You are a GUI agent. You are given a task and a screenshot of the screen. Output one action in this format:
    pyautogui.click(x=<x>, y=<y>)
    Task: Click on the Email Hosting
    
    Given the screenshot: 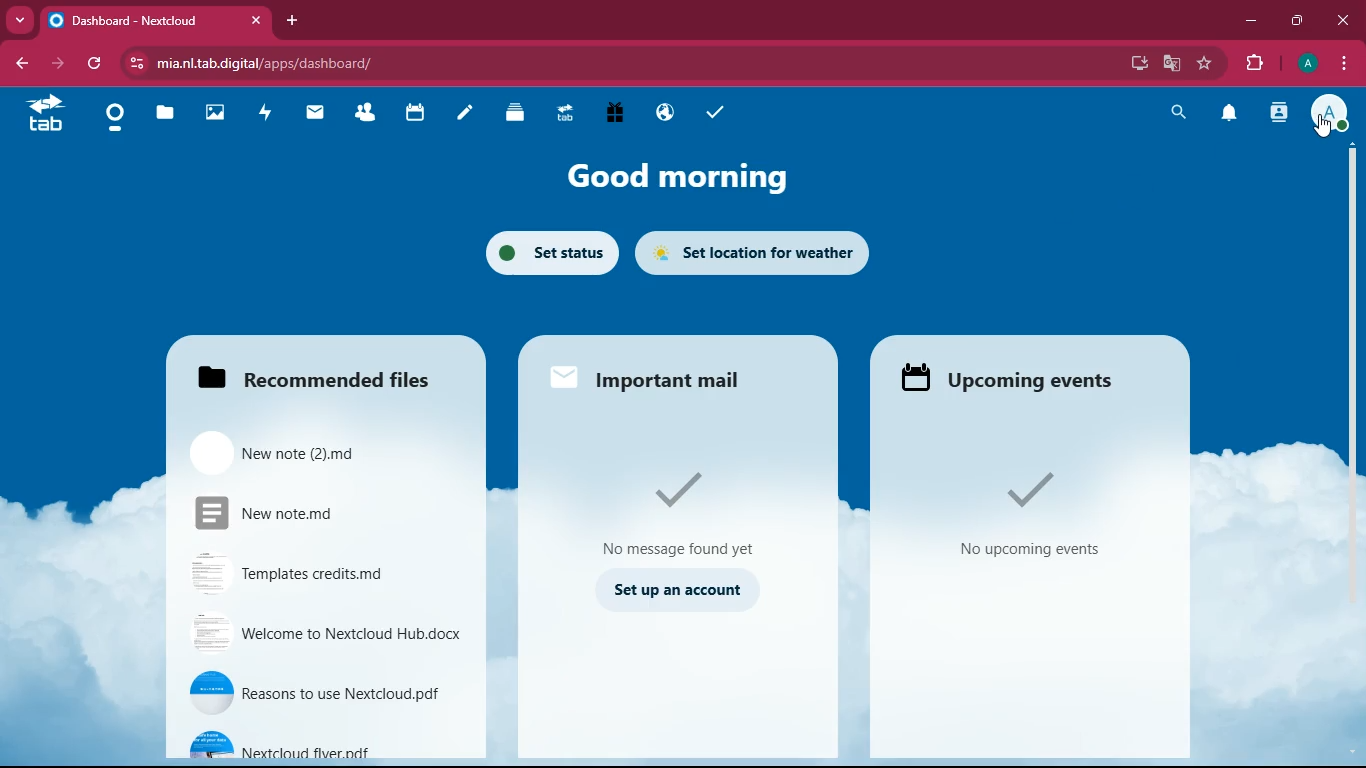 What is the action you would take?
    pyautogui.click(x=666, y=114)
    